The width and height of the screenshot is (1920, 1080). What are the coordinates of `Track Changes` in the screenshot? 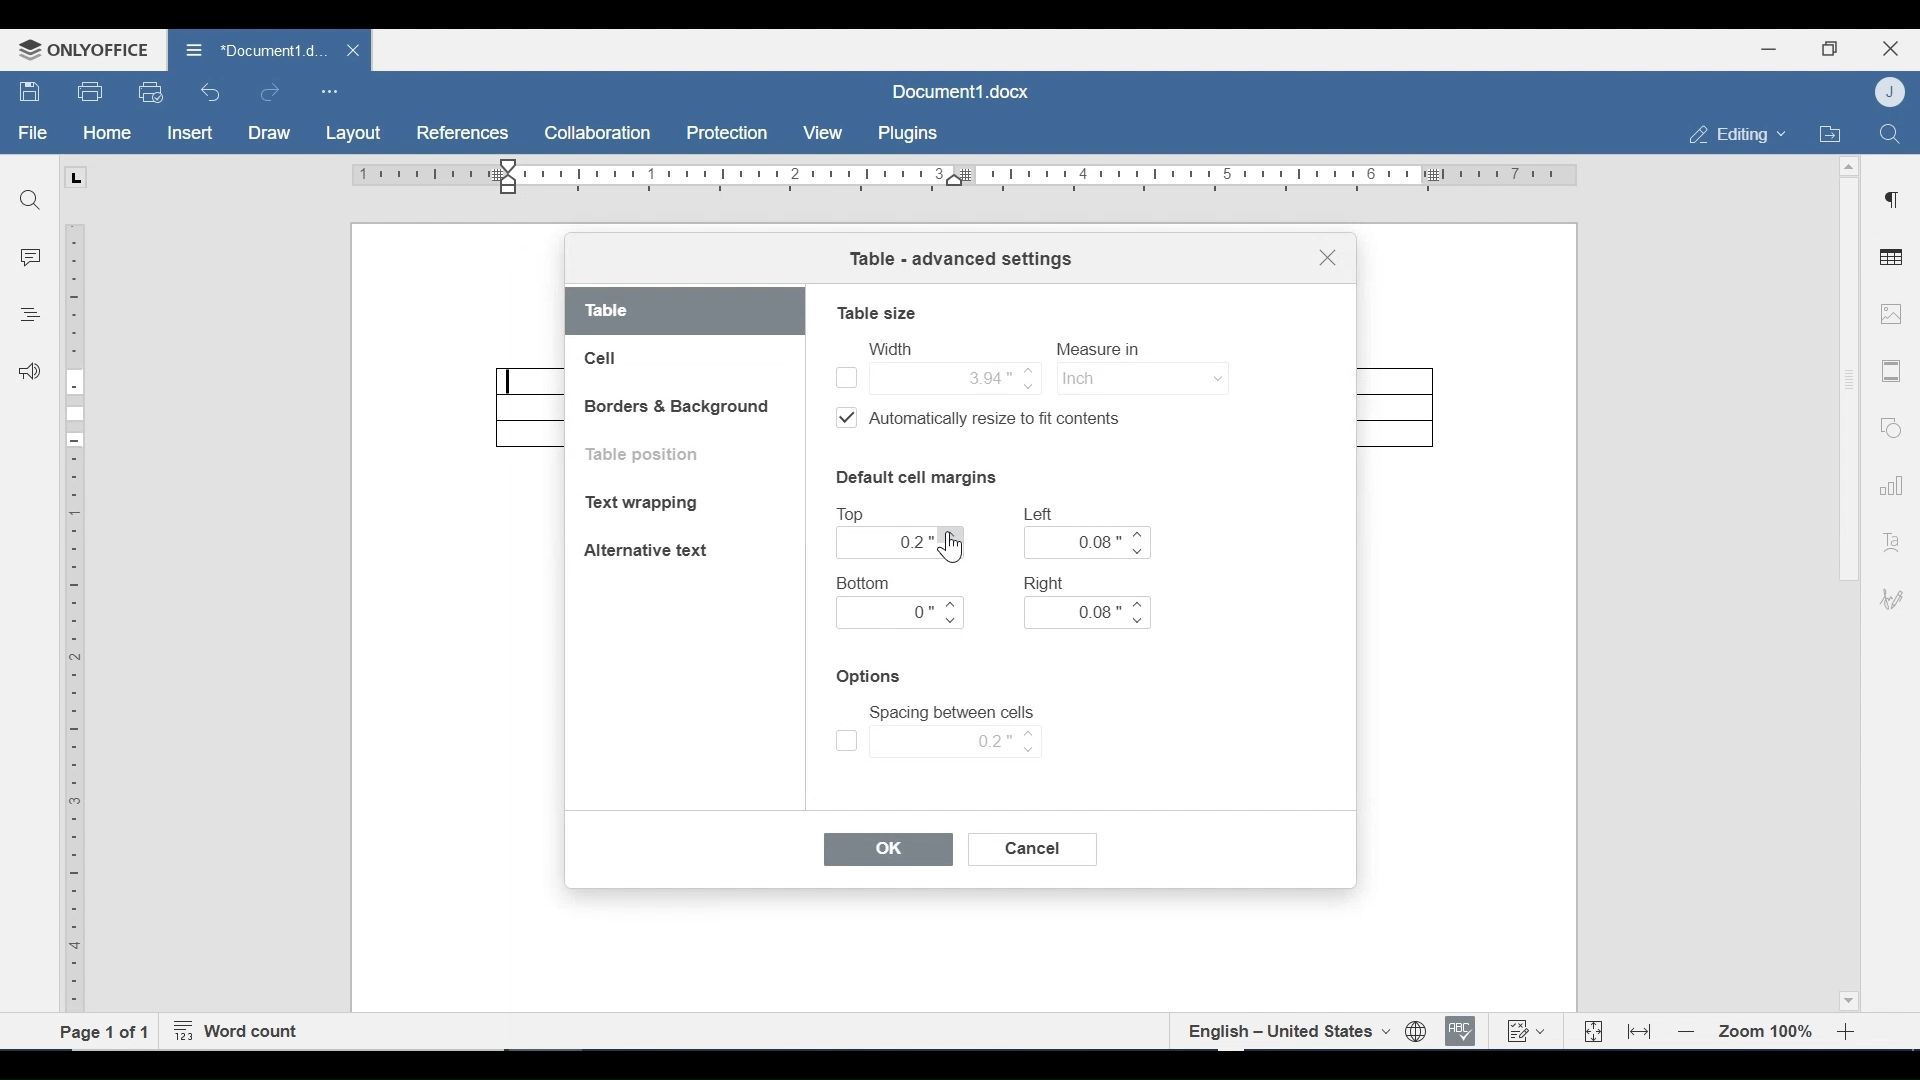 It's located at (1525, 1030).